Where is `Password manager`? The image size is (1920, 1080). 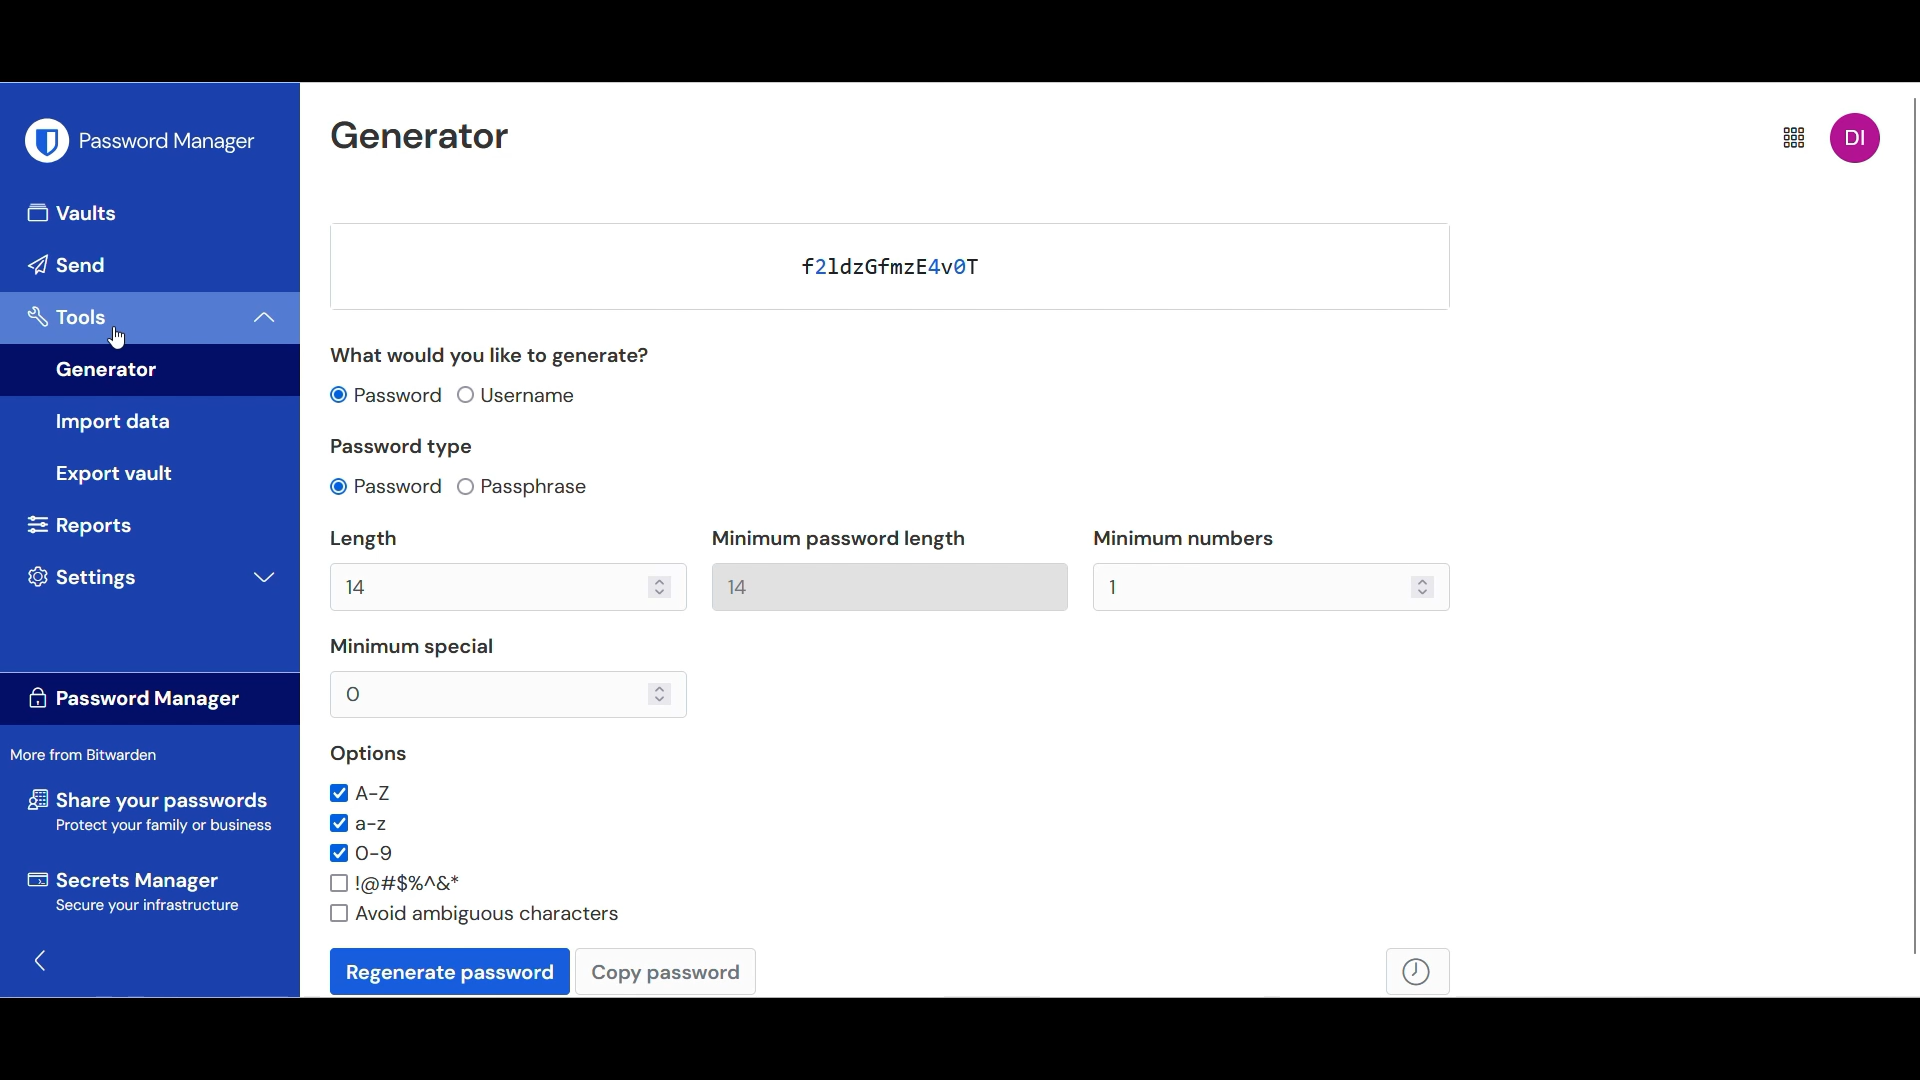 Password manager is located at coordinates (151, 698).